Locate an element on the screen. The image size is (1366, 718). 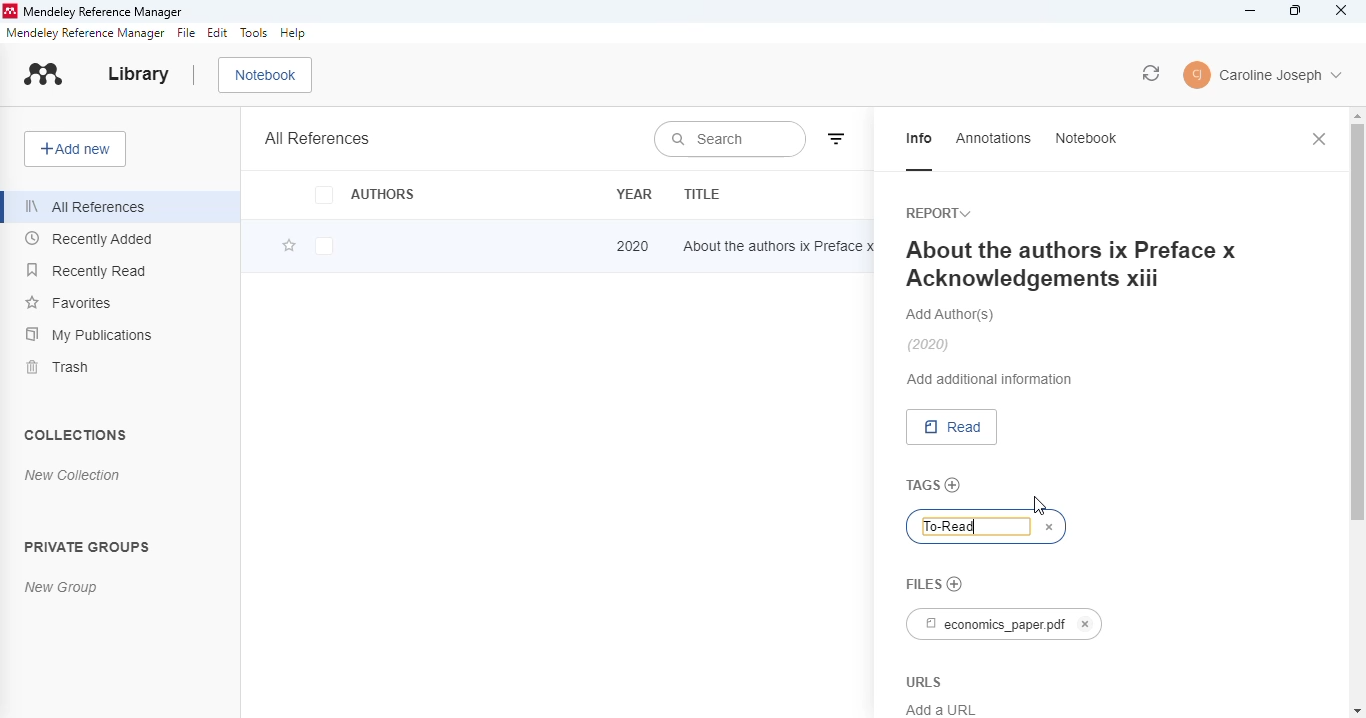
logo is located at coordinates (9, 11).